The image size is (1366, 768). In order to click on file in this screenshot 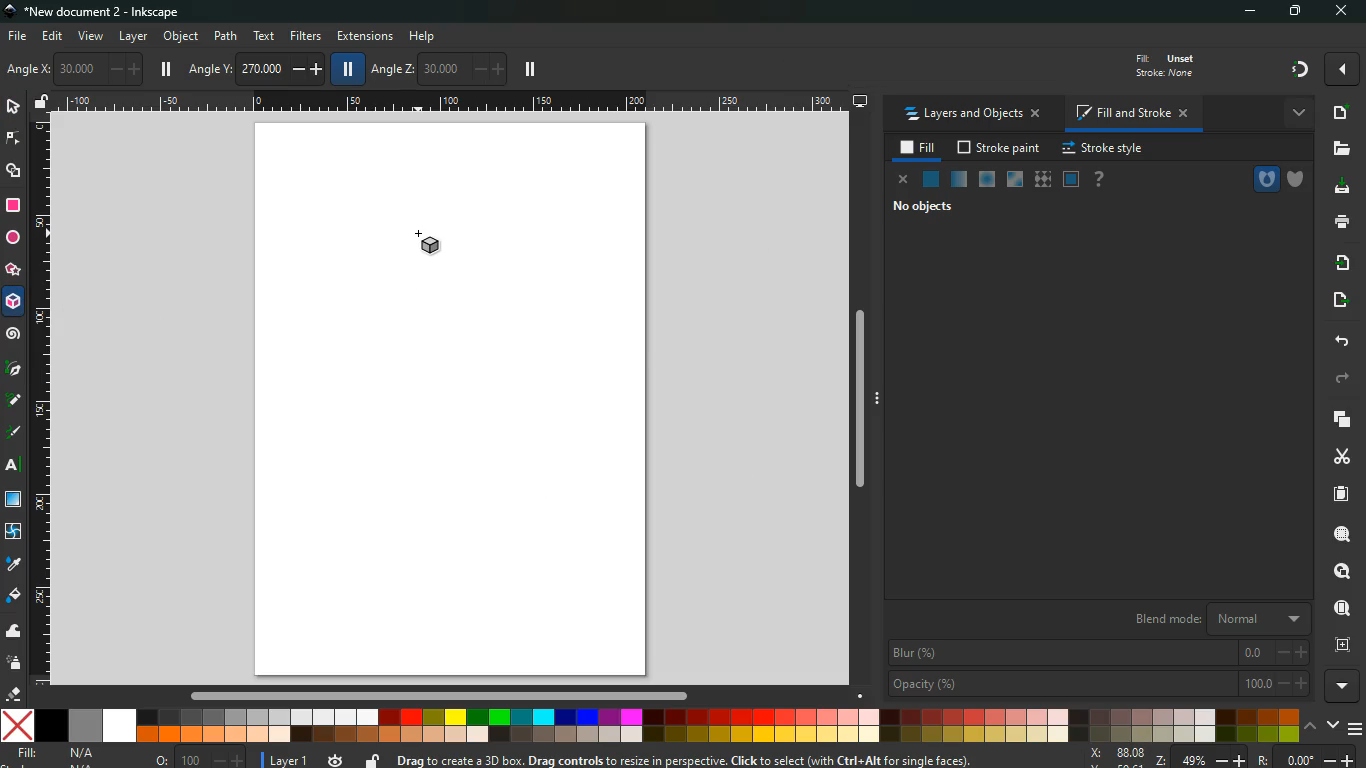, I will do `click(16, 37)`.